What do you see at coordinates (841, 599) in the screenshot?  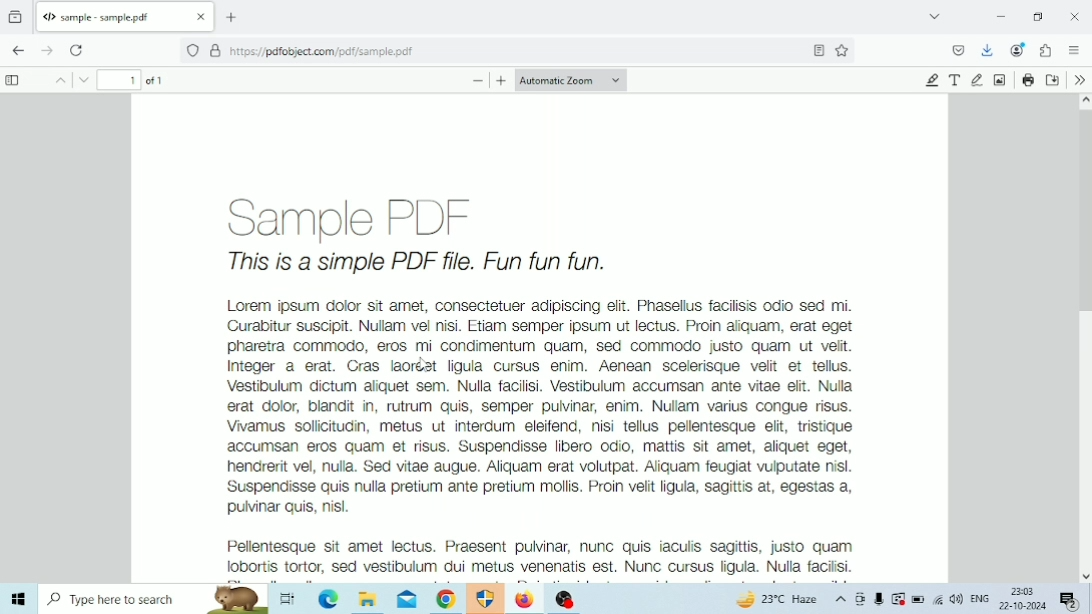 I see `Show hidden icons` at bounding box center [841, 599].